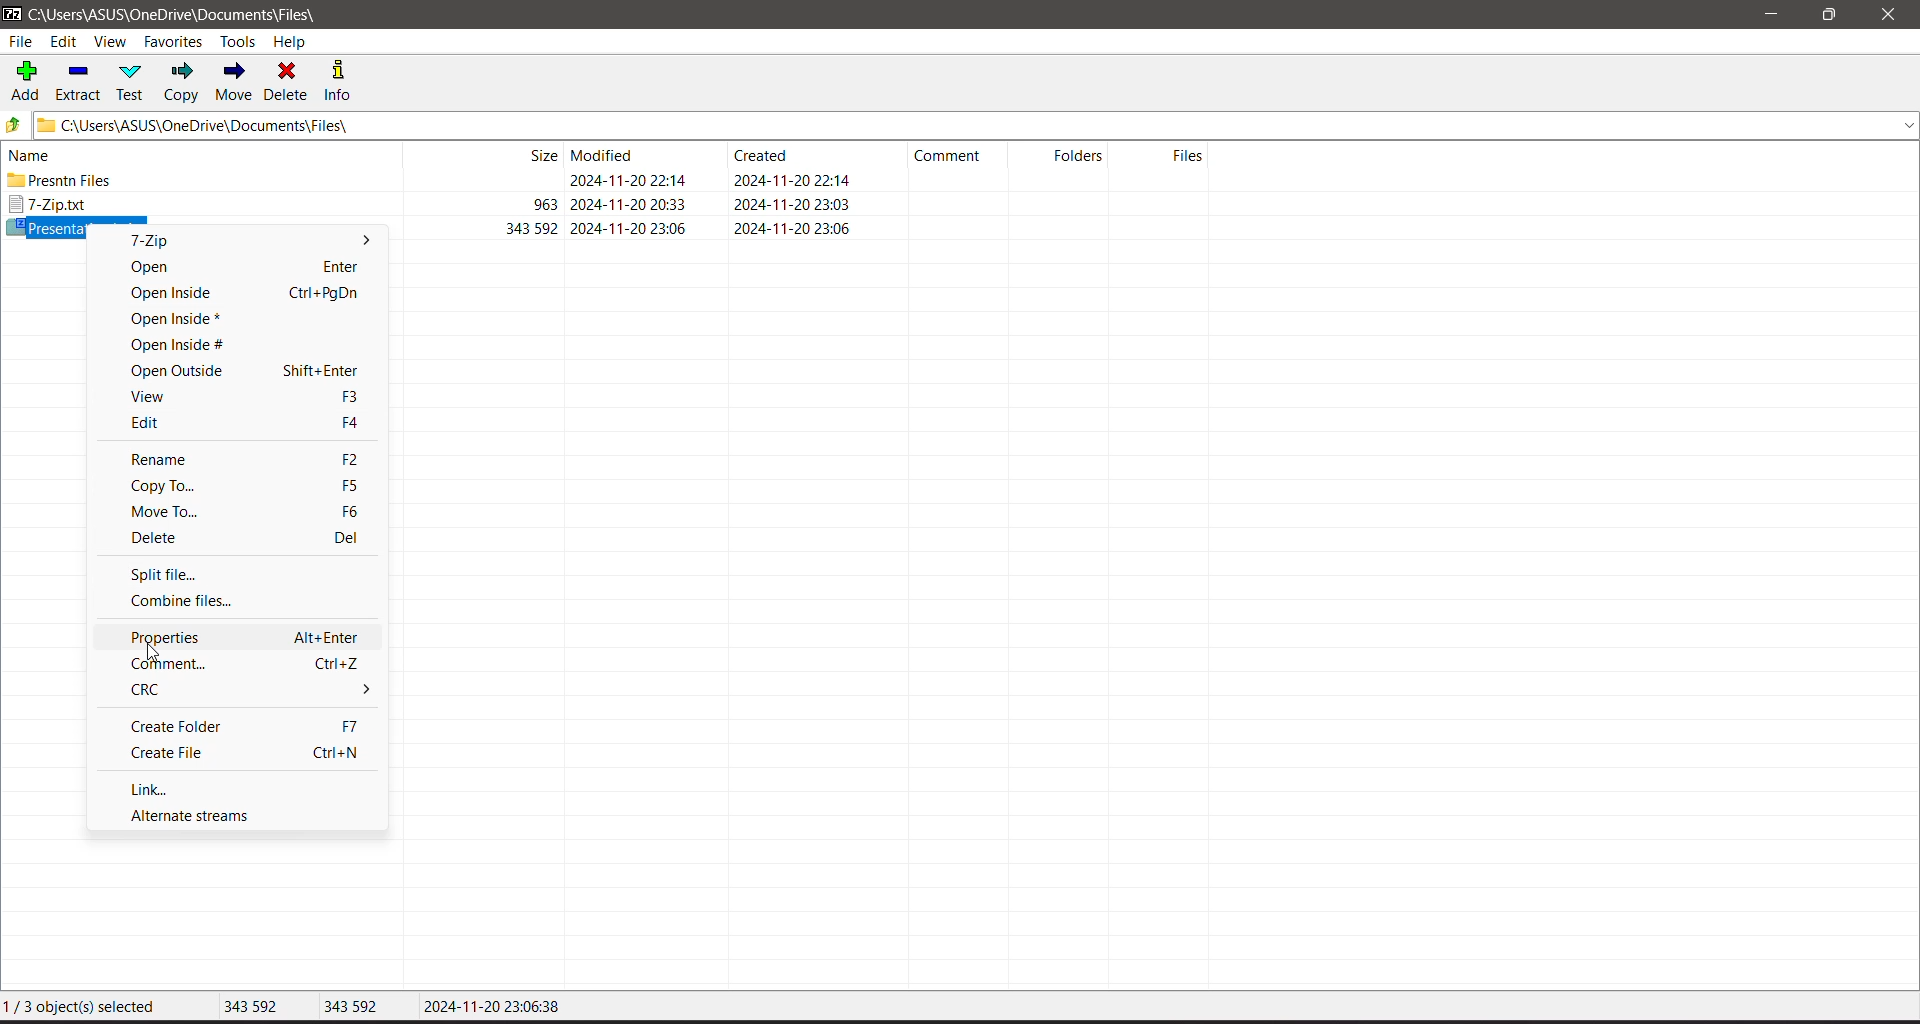 The image size is (1920, 1024). I want to click on Modified Date of the selected file, so click(491, 1009).